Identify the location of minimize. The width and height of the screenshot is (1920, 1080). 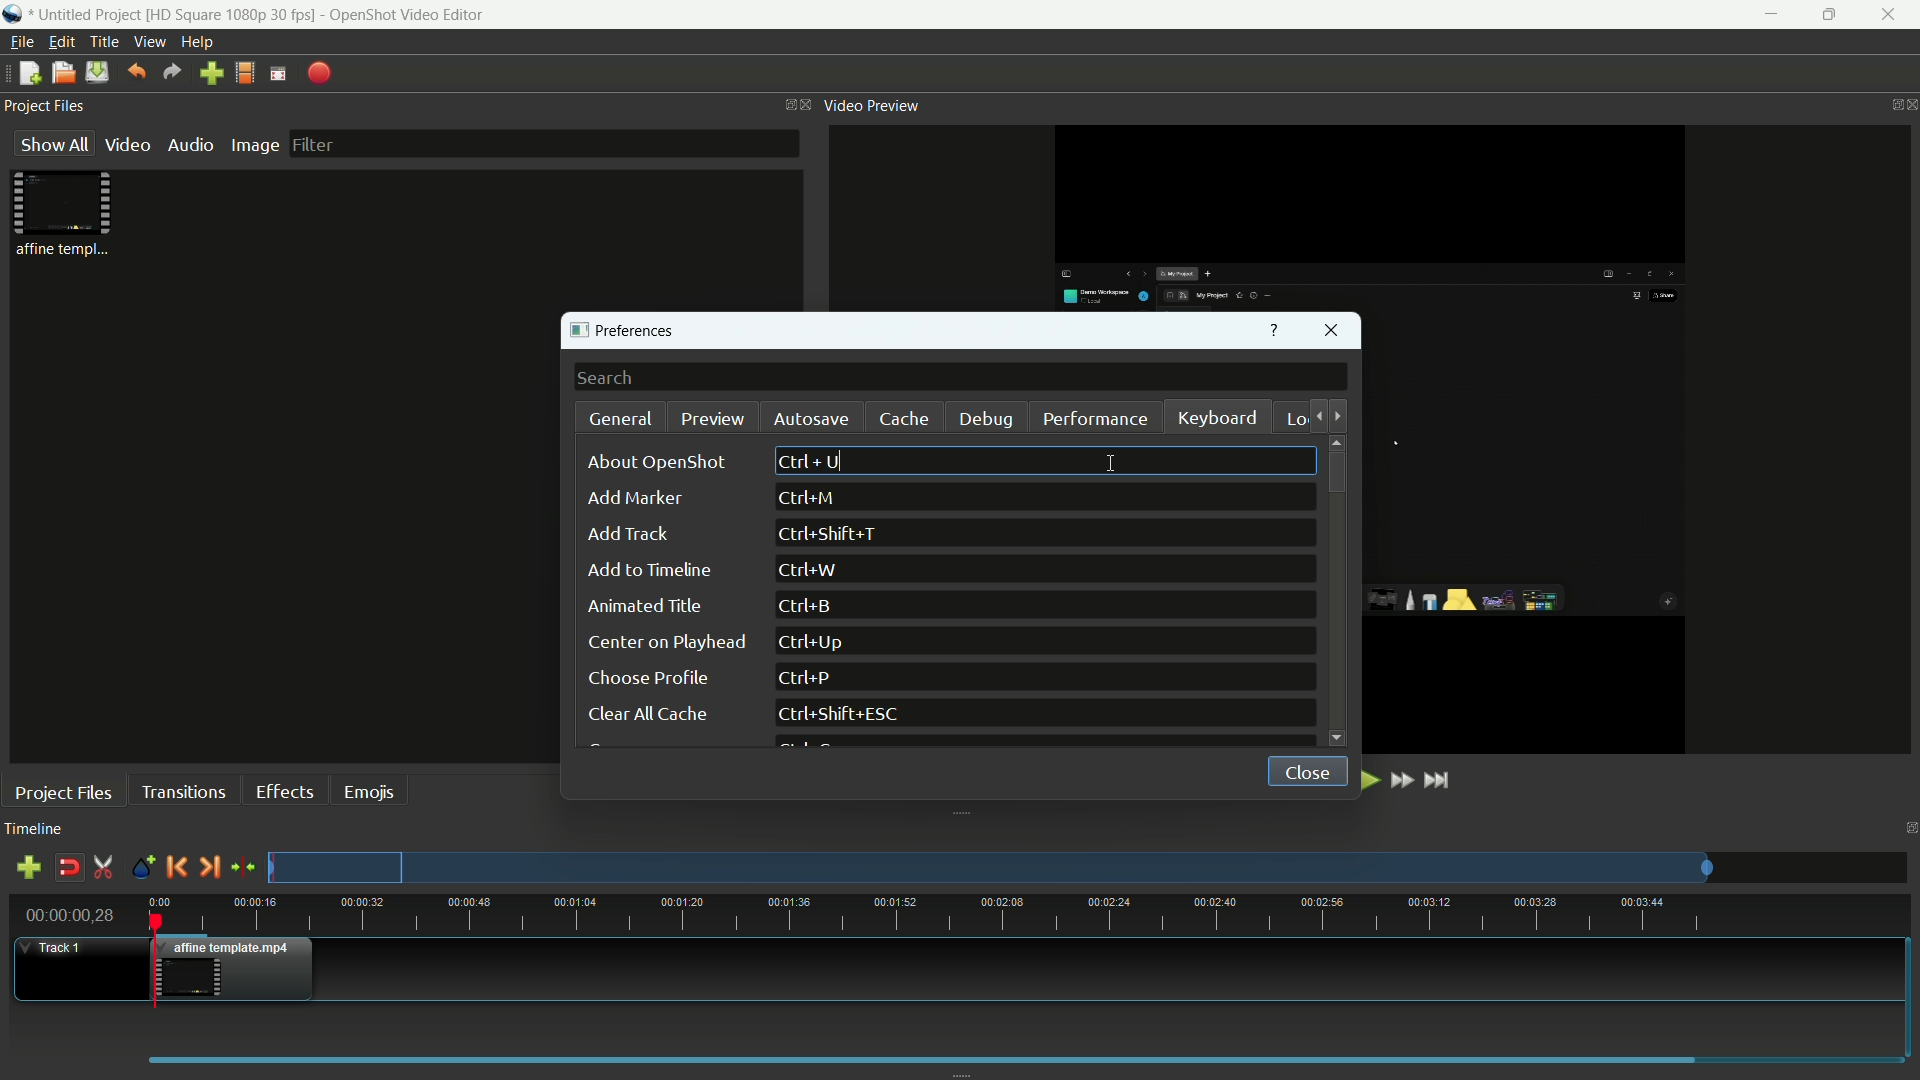
(1766, 15).